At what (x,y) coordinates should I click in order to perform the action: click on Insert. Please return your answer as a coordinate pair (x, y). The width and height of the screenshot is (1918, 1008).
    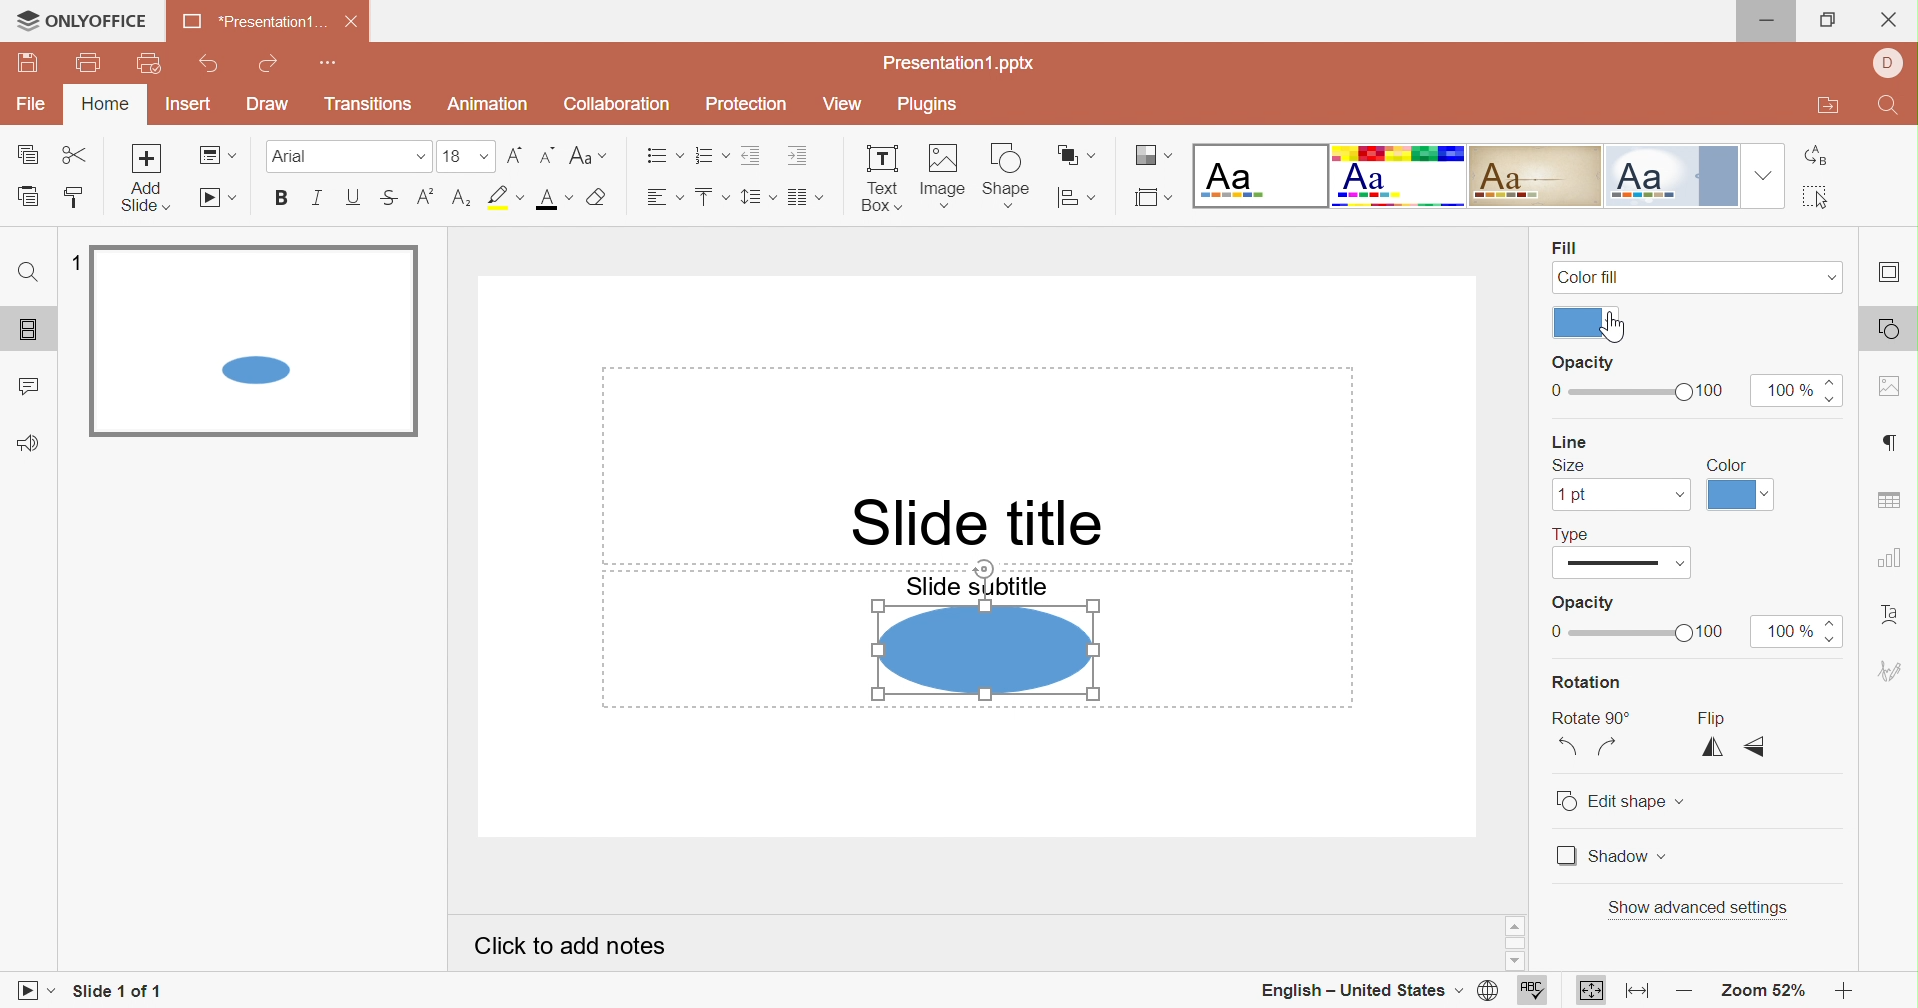
    Looking at the image, I should click on (194, 106).